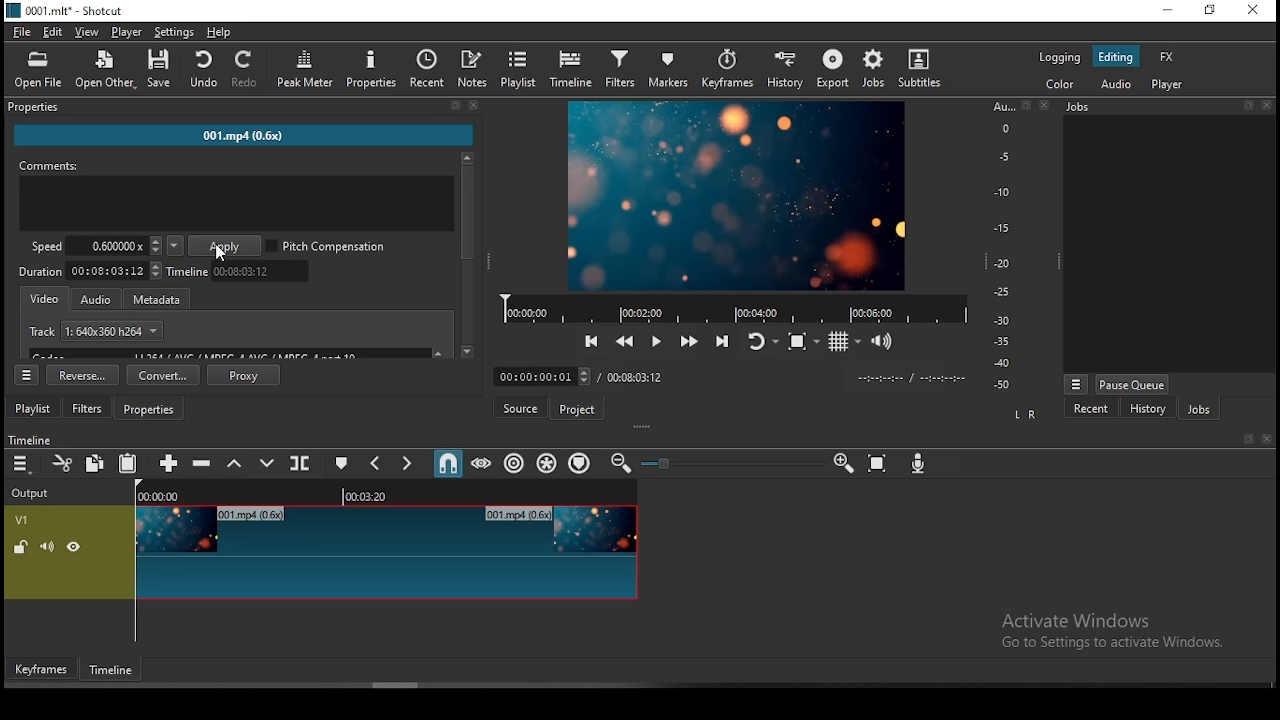 The height and width of the screenshot is (720, 1280). Describe the element at coordinates (1171, 10) in the screenshot. I see `minimize` at that location.